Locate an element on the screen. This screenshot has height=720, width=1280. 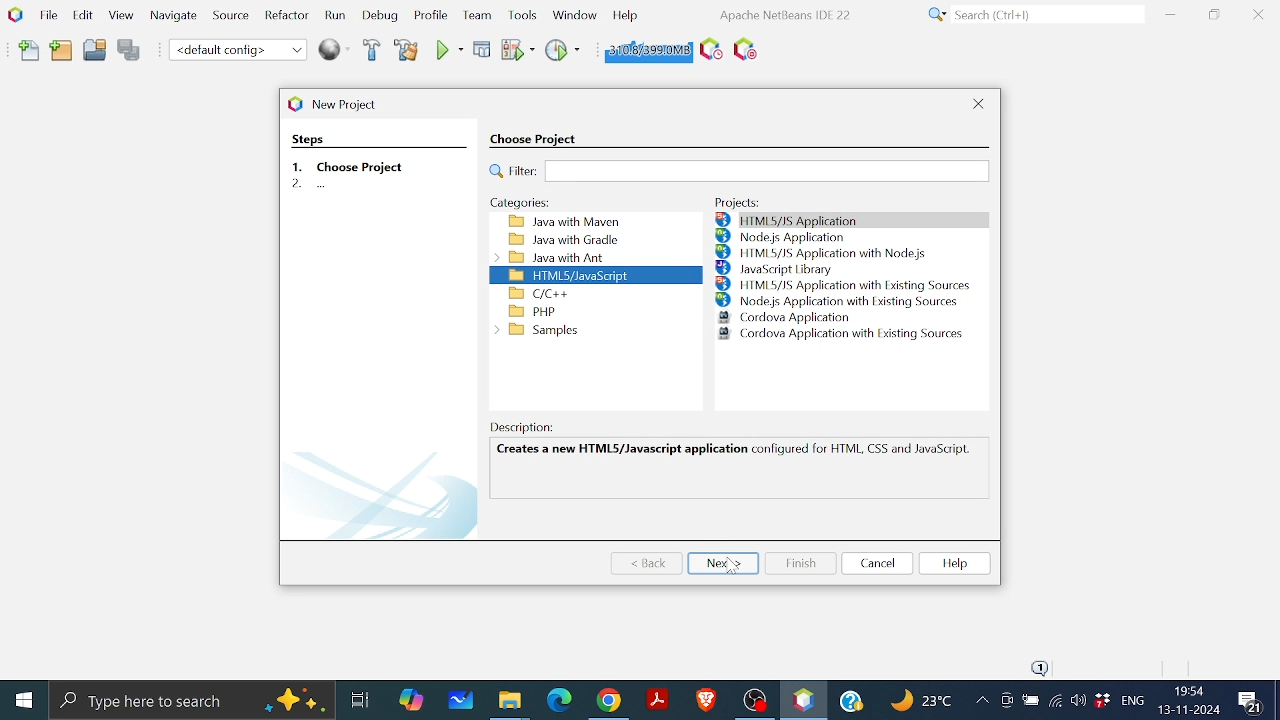
C/C++ is located at coordinates (594, 293).